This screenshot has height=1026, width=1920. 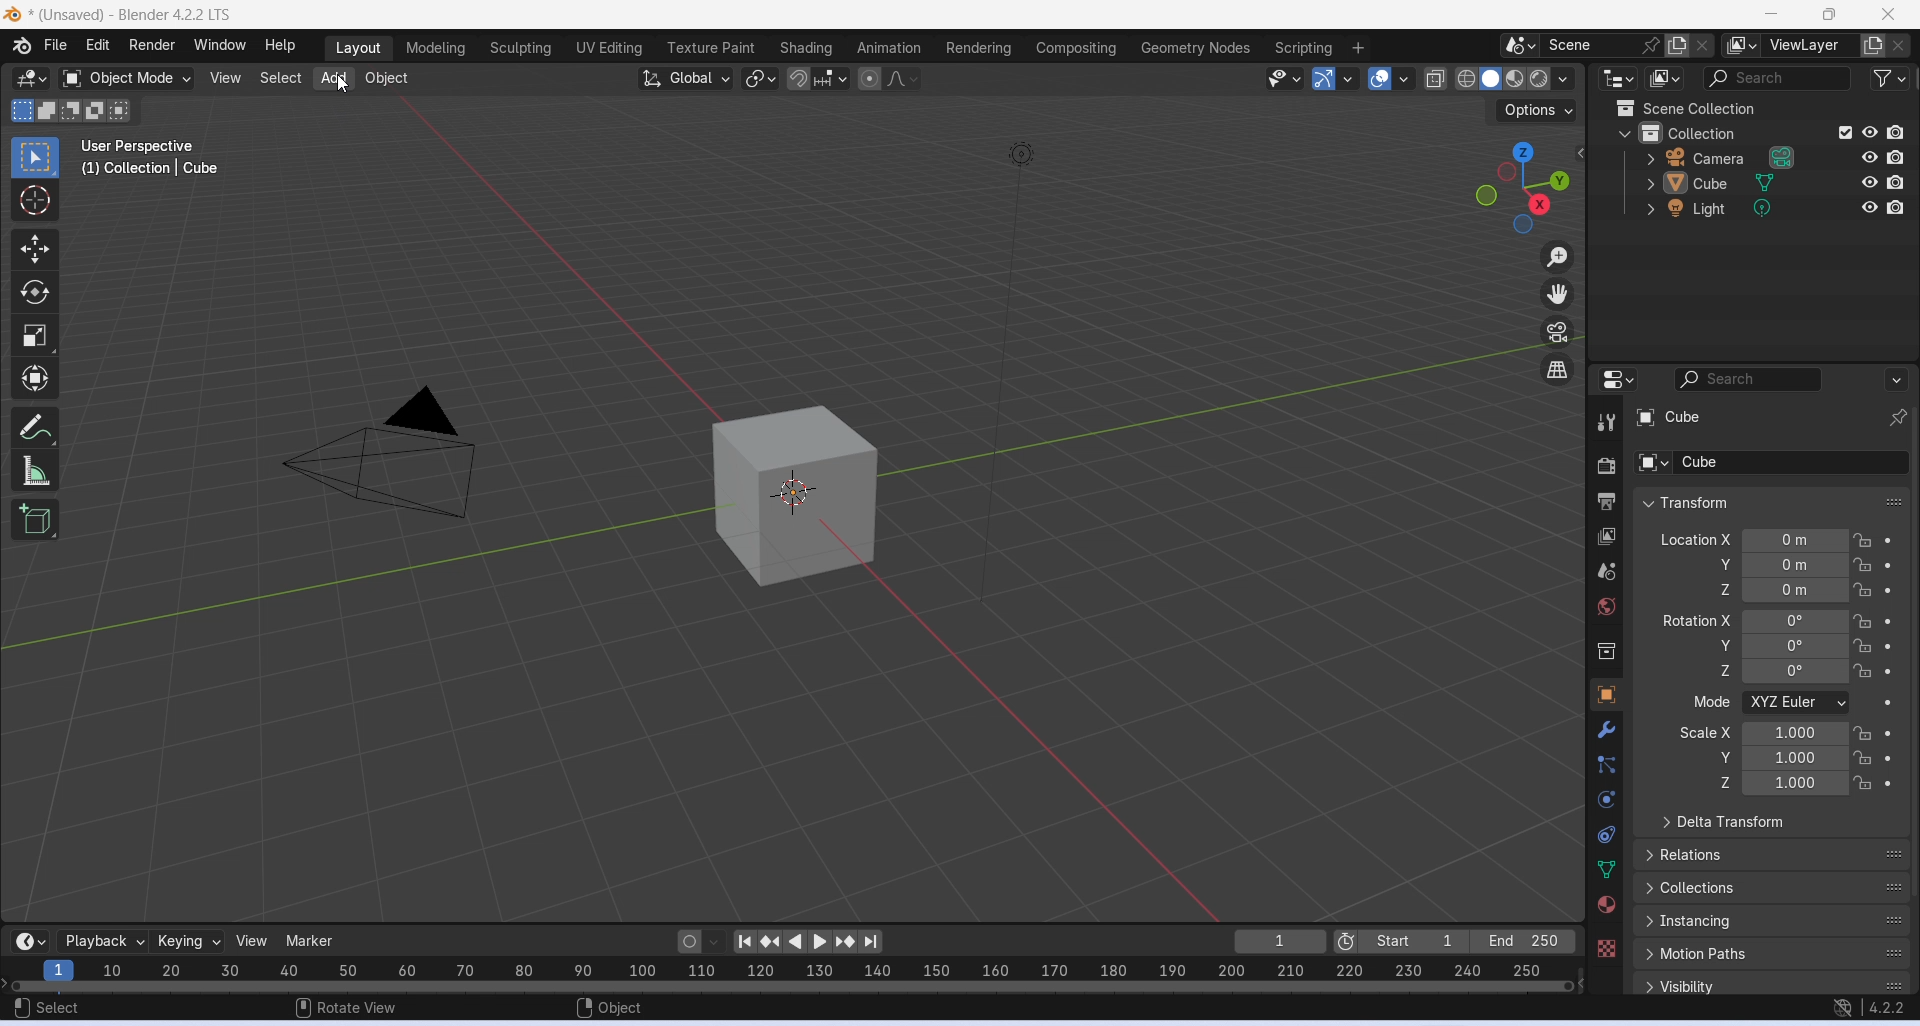 What do you see at coordinates (127, 79) in the screenshot?
I see `object mode` at bounding box center [127, 79].